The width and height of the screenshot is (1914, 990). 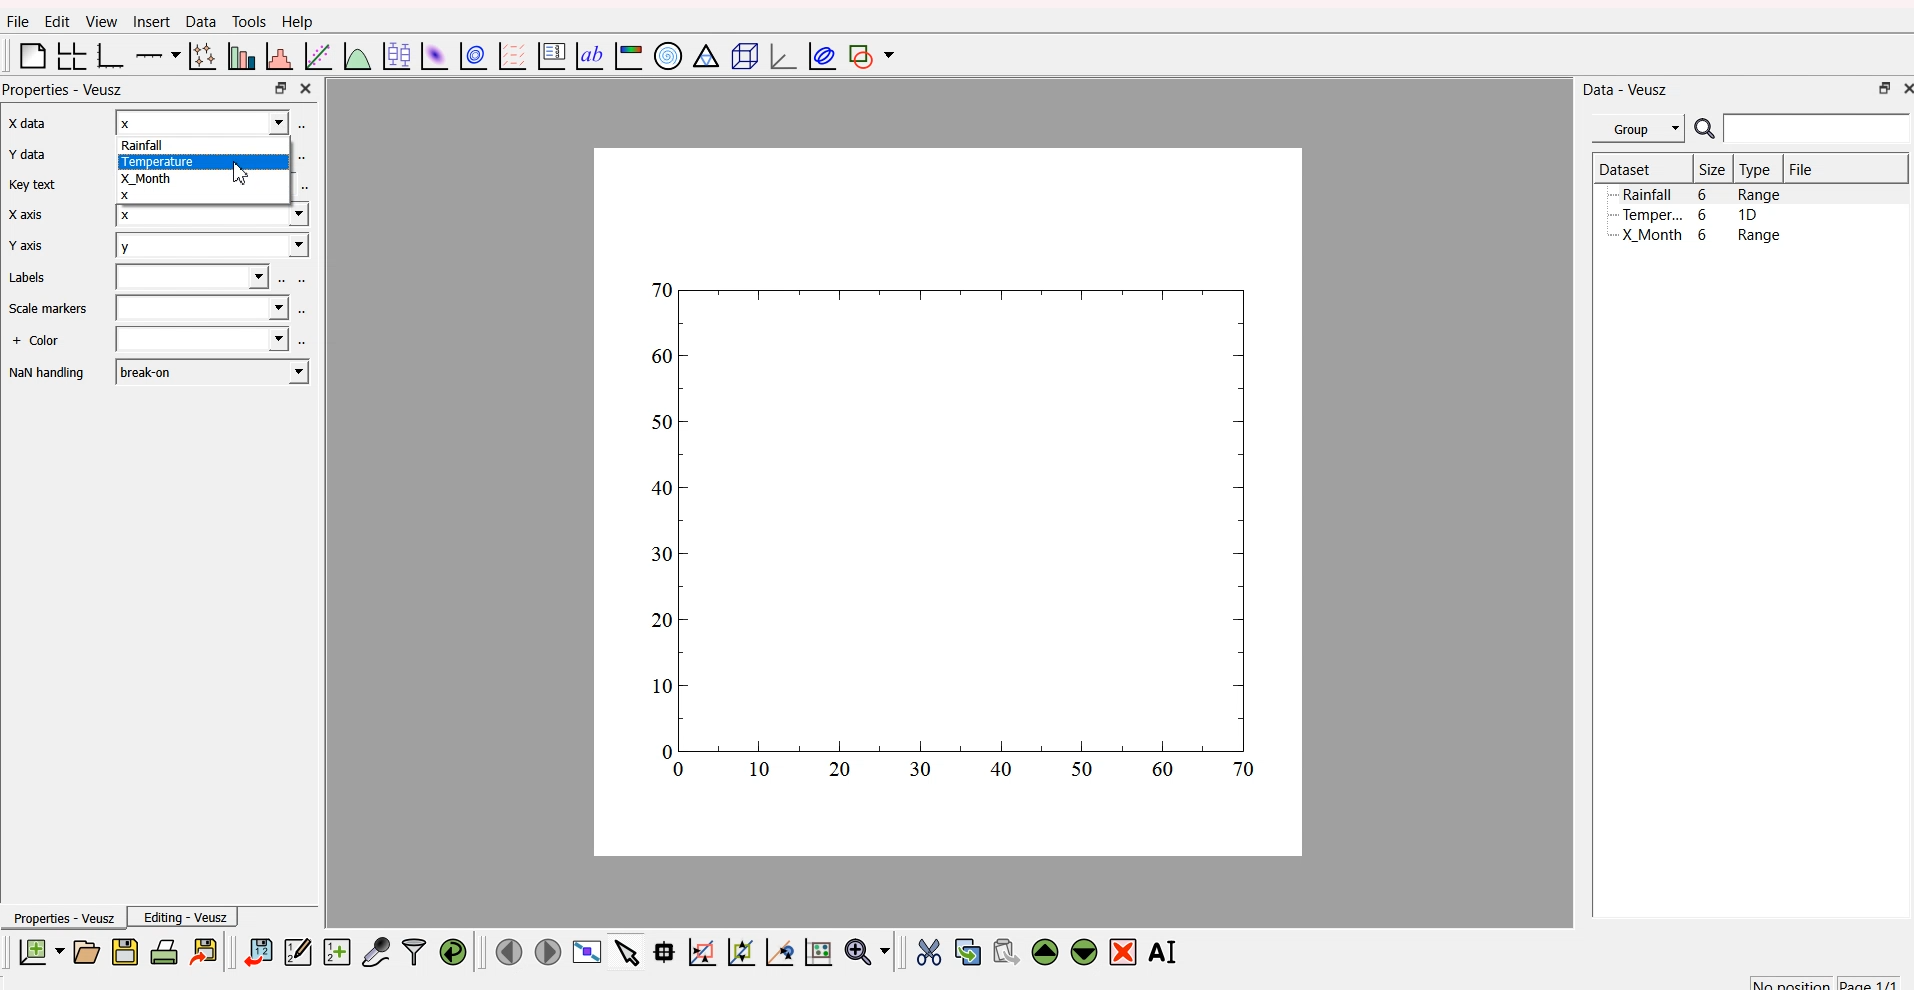 I want to click on Flle, so click(x=18, y=24).